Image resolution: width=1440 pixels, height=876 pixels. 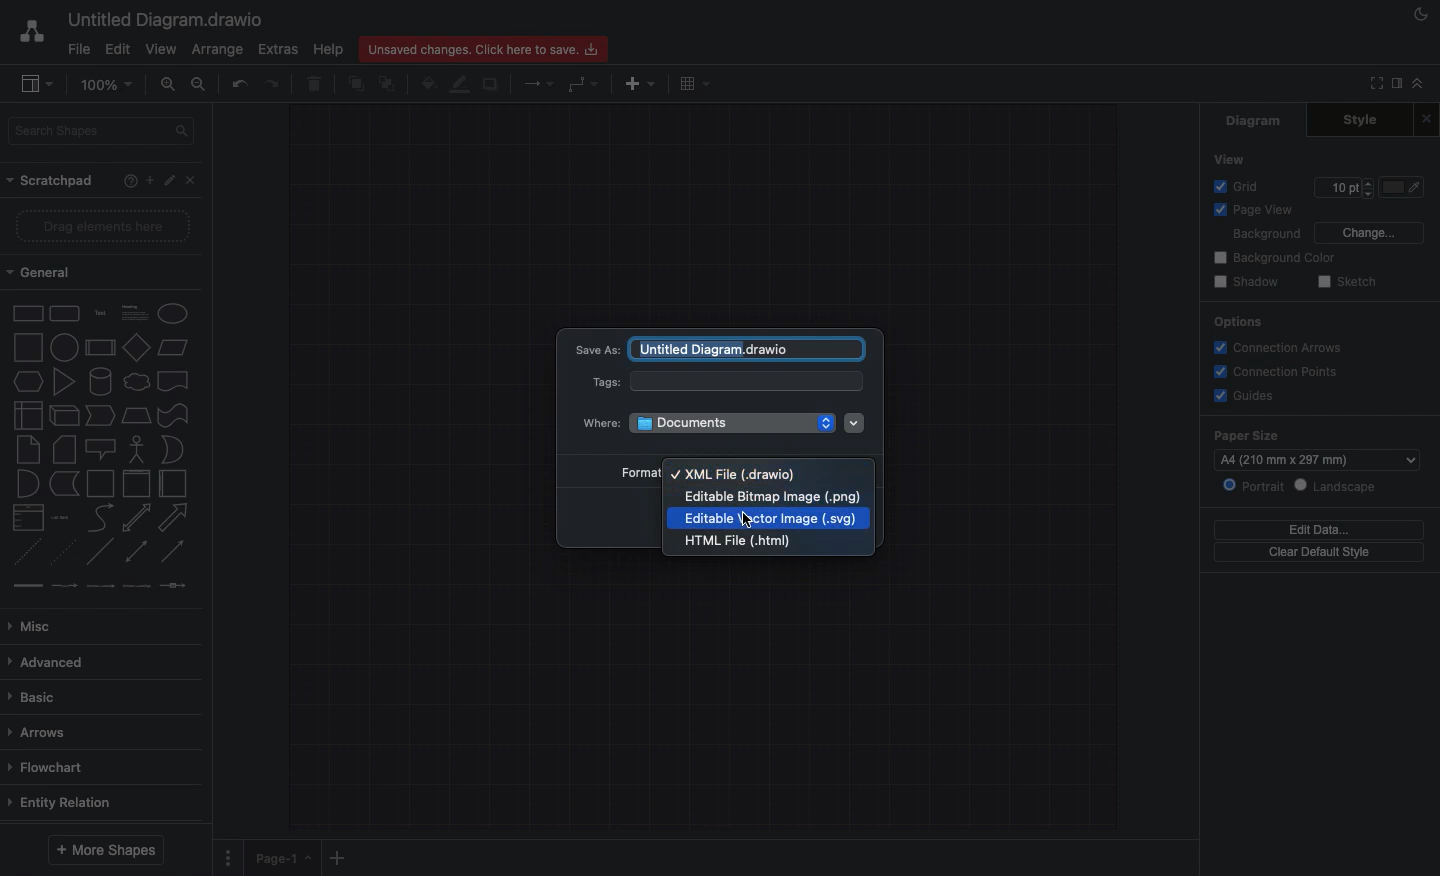 What do you see at coordinates (98, 132) in the screenshot?
I see `Search shapes` at bounding box center [98, 132].